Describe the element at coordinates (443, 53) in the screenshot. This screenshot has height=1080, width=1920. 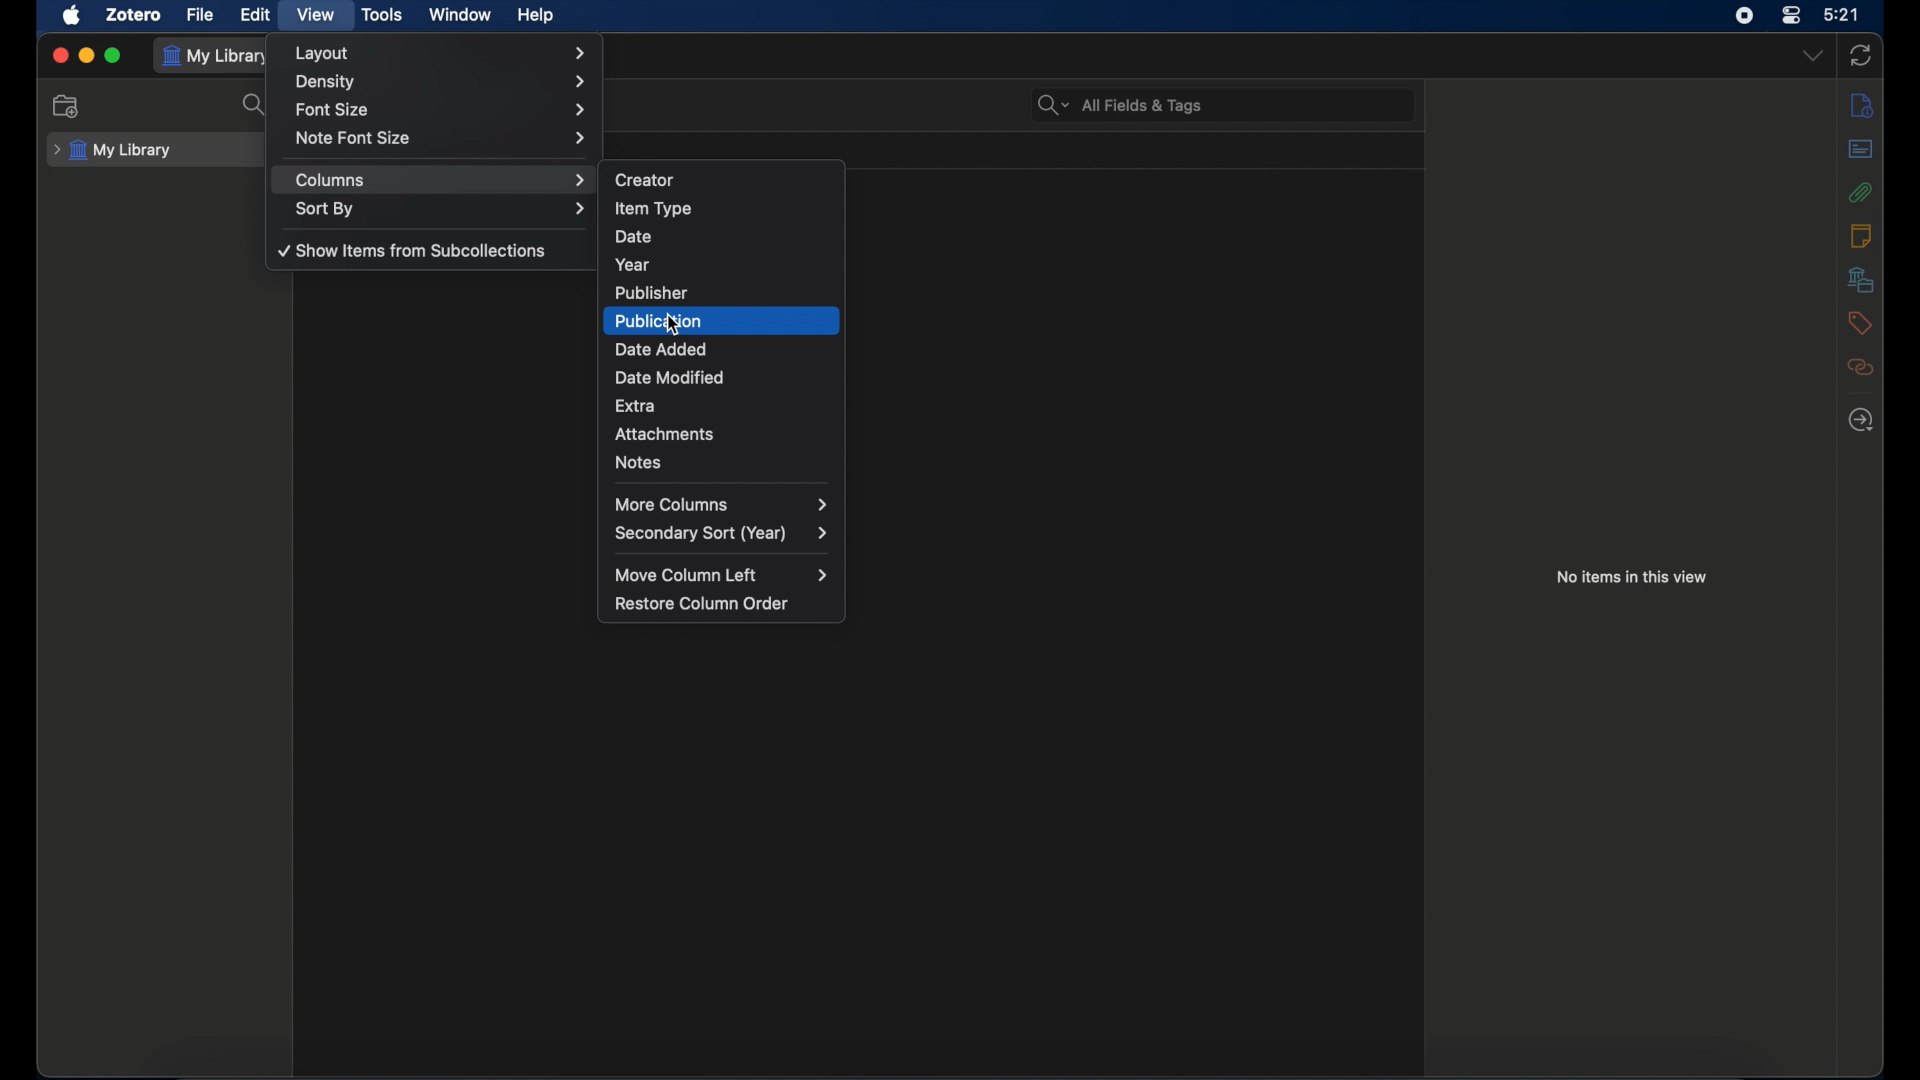
I see `layout` at that location.